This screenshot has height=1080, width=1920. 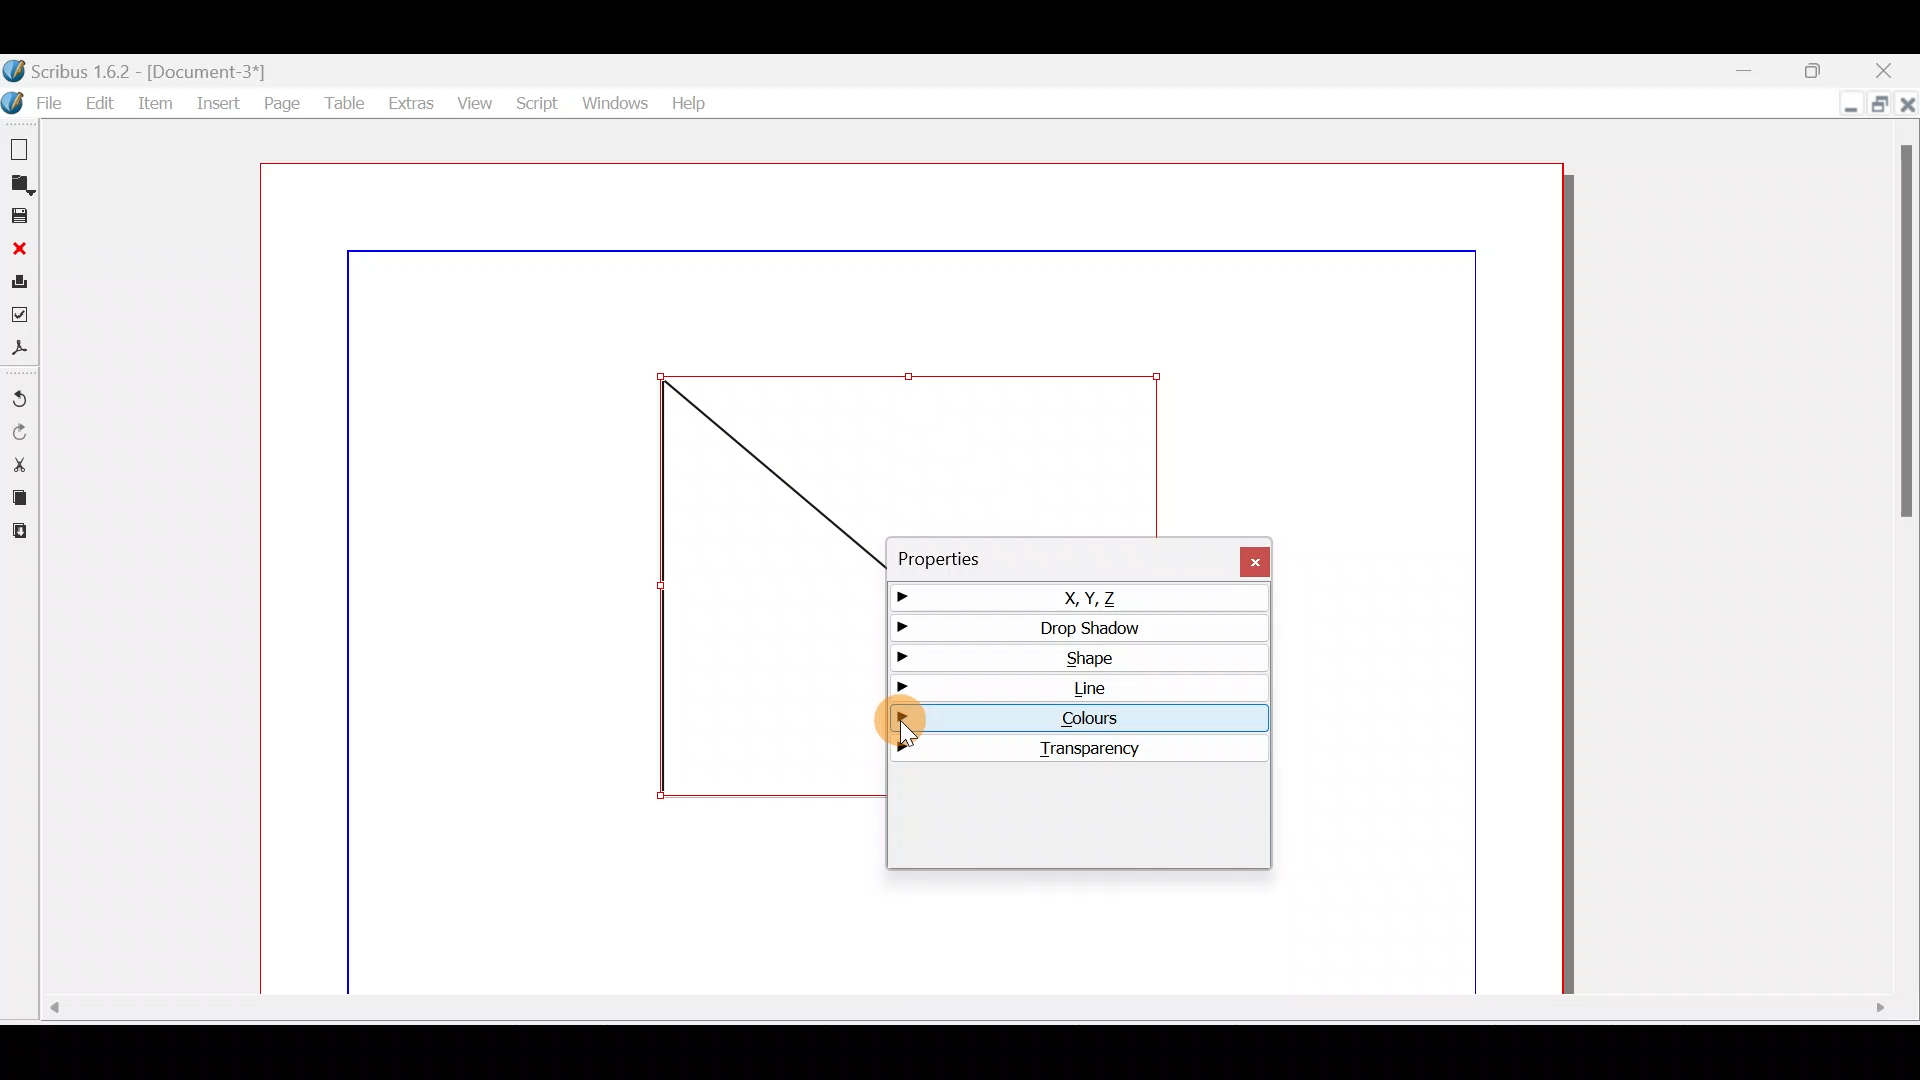 I want to click on Shape frame, so click(x=765, y=589).